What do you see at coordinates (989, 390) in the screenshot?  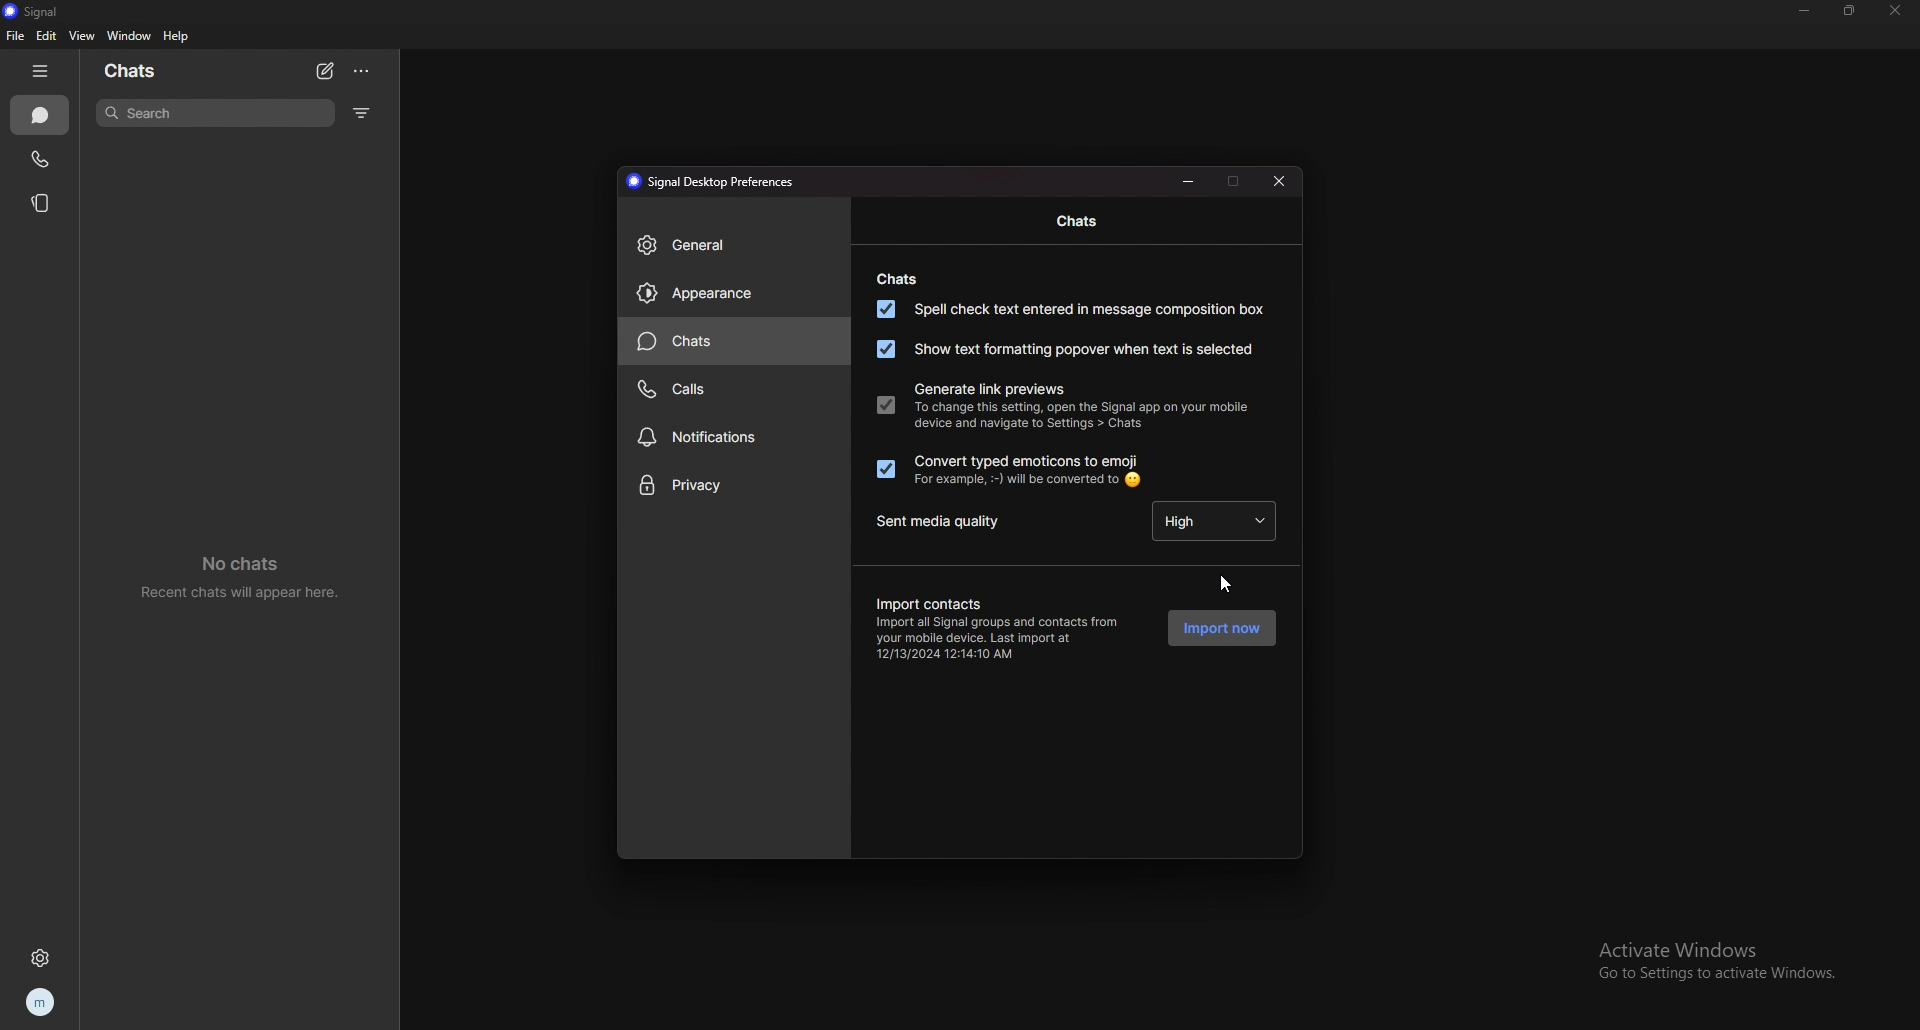 I see `generate link previews ` at bounding box center [989, 390].